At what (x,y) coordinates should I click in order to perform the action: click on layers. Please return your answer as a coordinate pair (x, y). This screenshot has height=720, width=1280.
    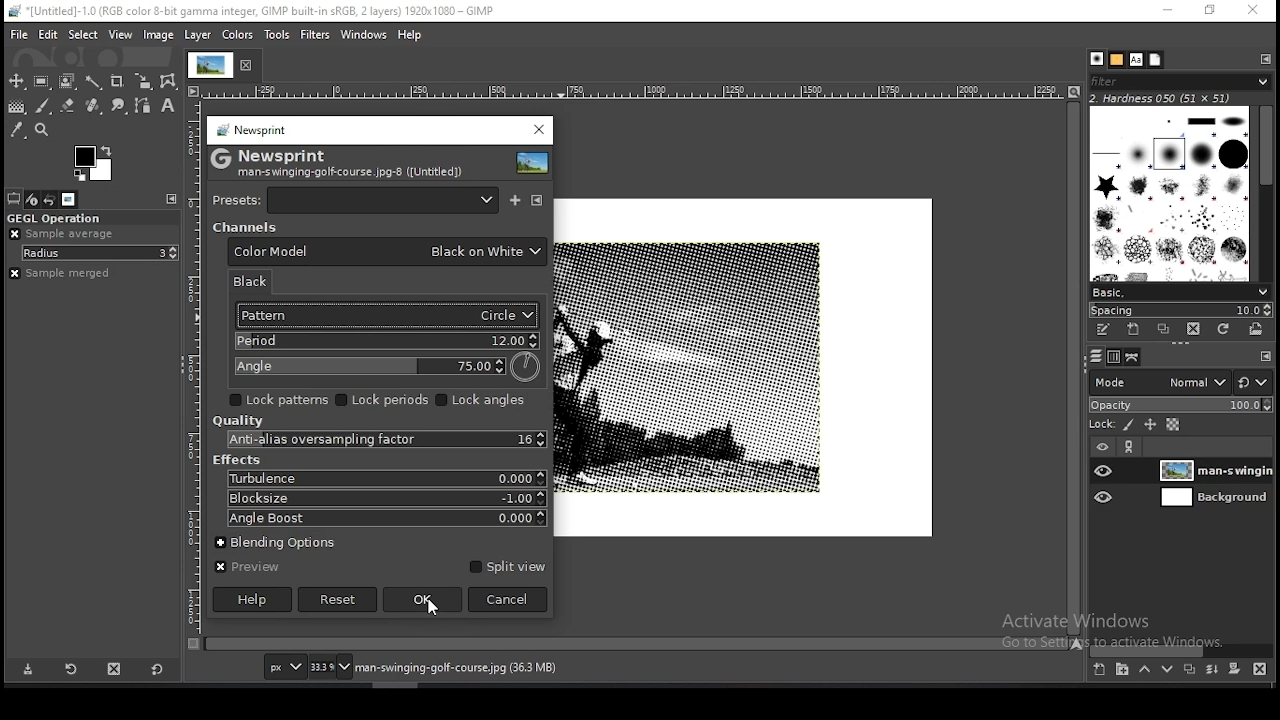
    Looking at the image, I should click on (1096, 358).